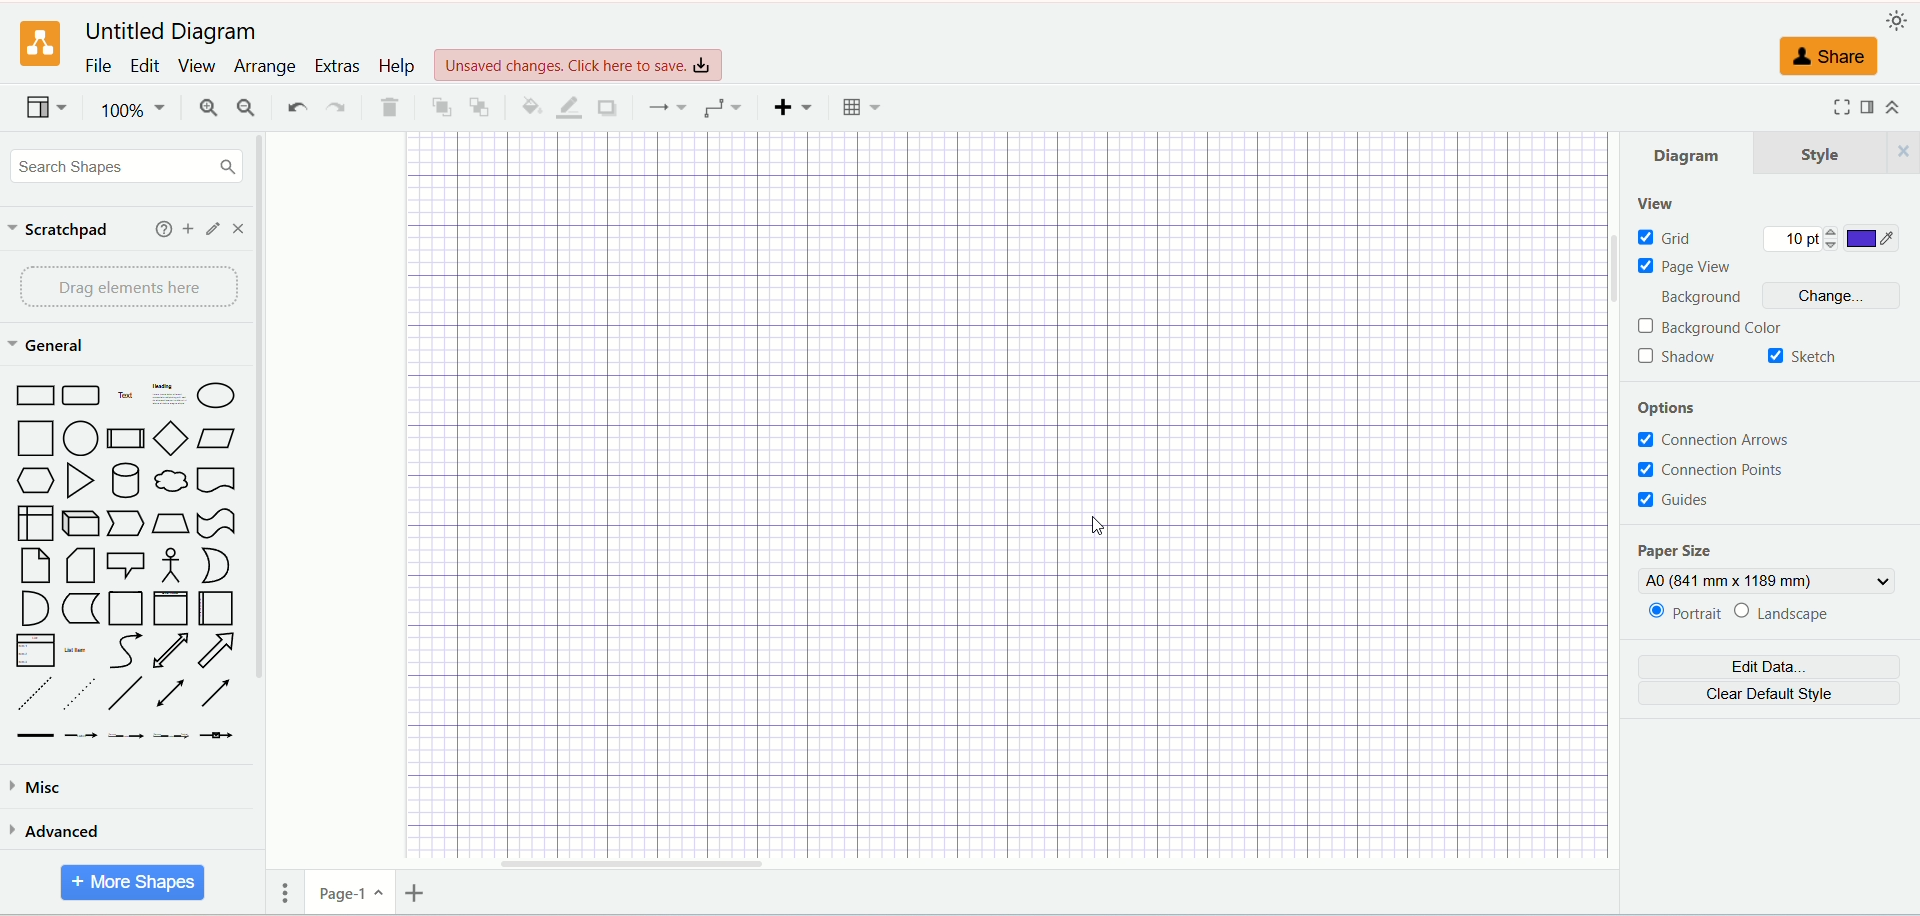 Image resolution: width=1920 pixels, height=916 pixels. I want to click on Triangle, so click(82, 483).